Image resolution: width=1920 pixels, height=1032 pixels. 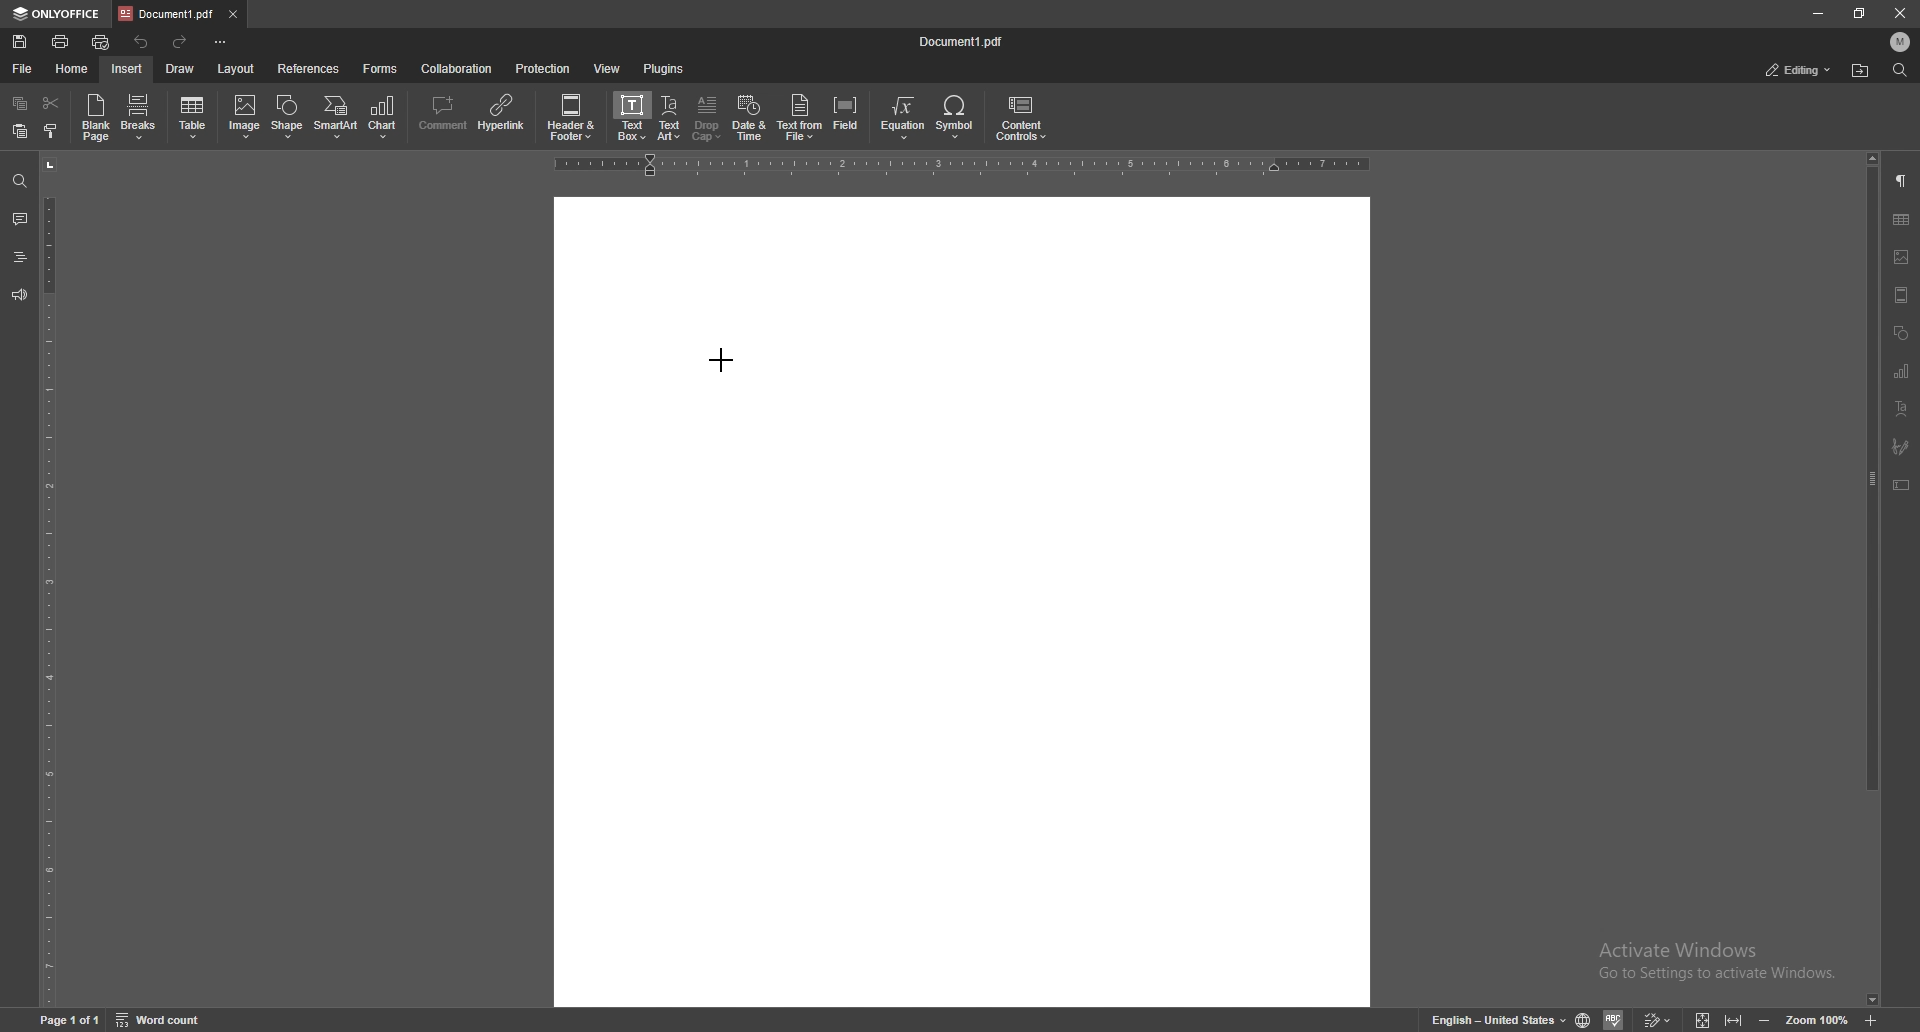 What do you see at coordinates (72, 70) in the screenshot?
I see `home` at bounding box center [72, 70].